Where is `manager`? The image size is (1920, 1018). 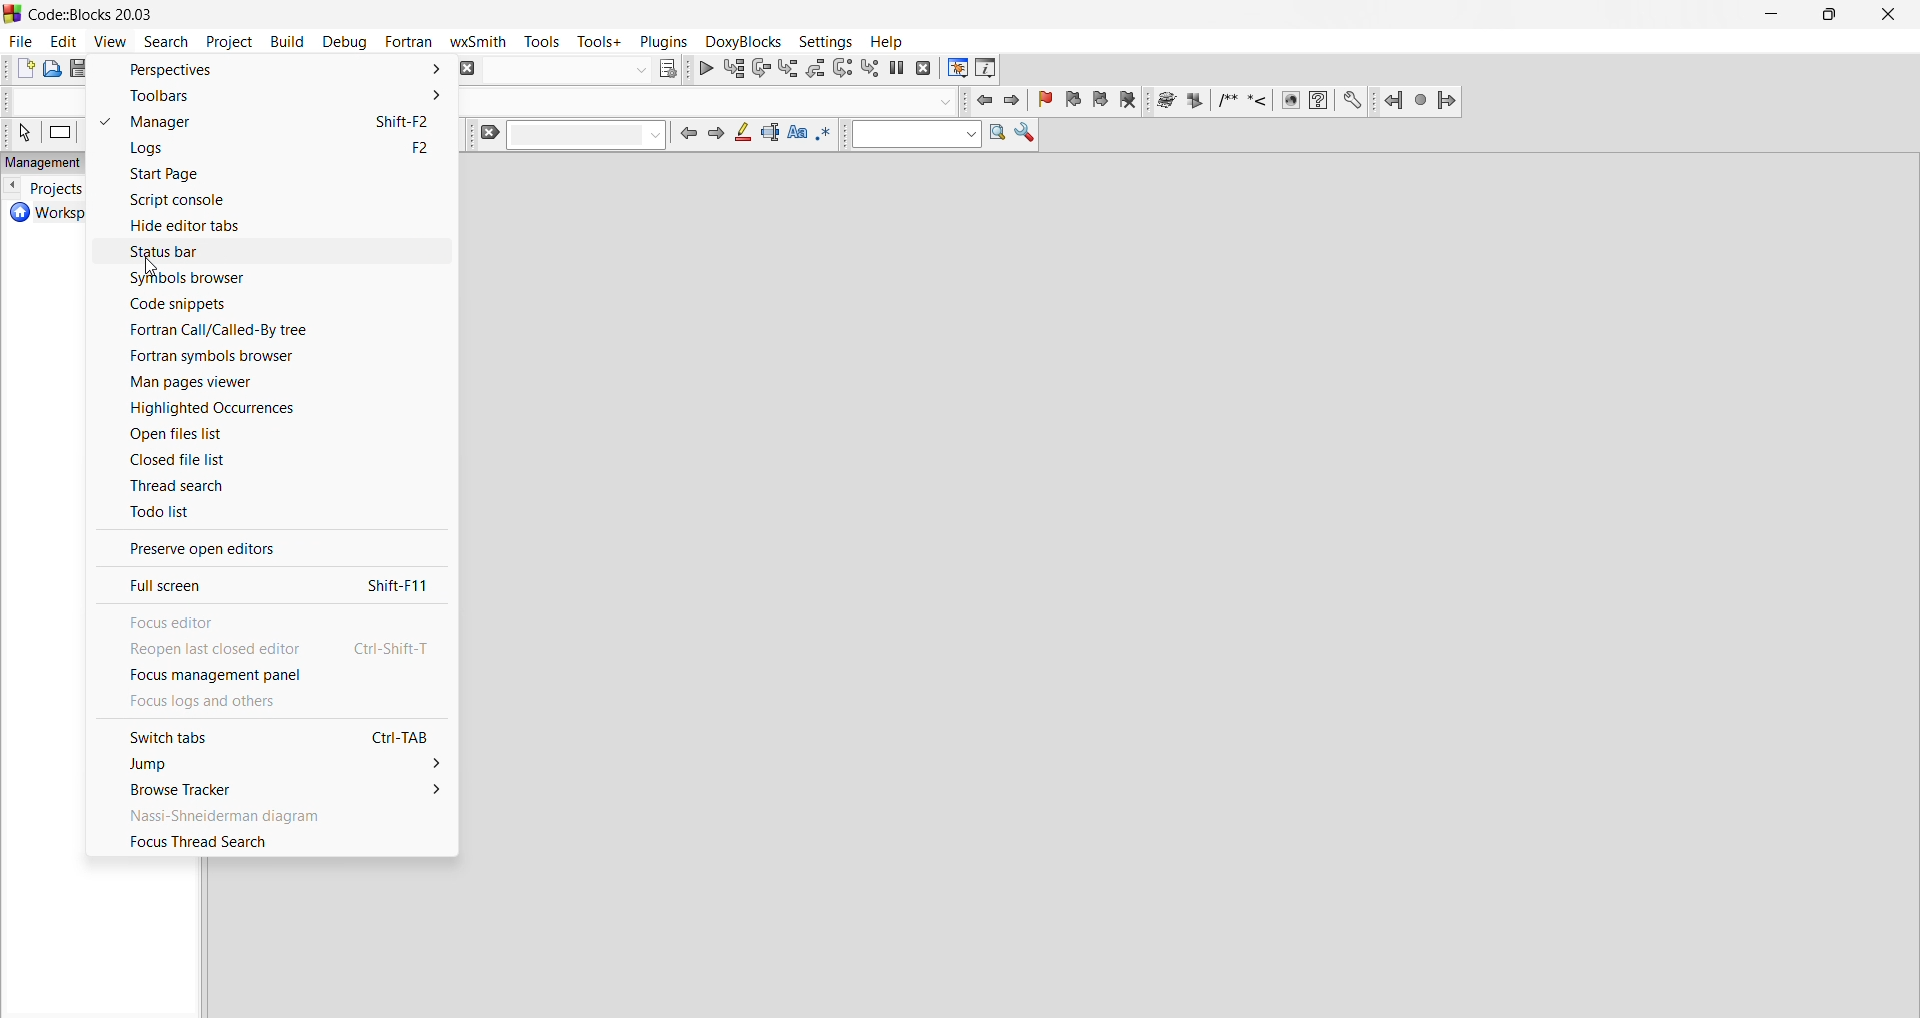 manager is located at coordinates (269, 123).